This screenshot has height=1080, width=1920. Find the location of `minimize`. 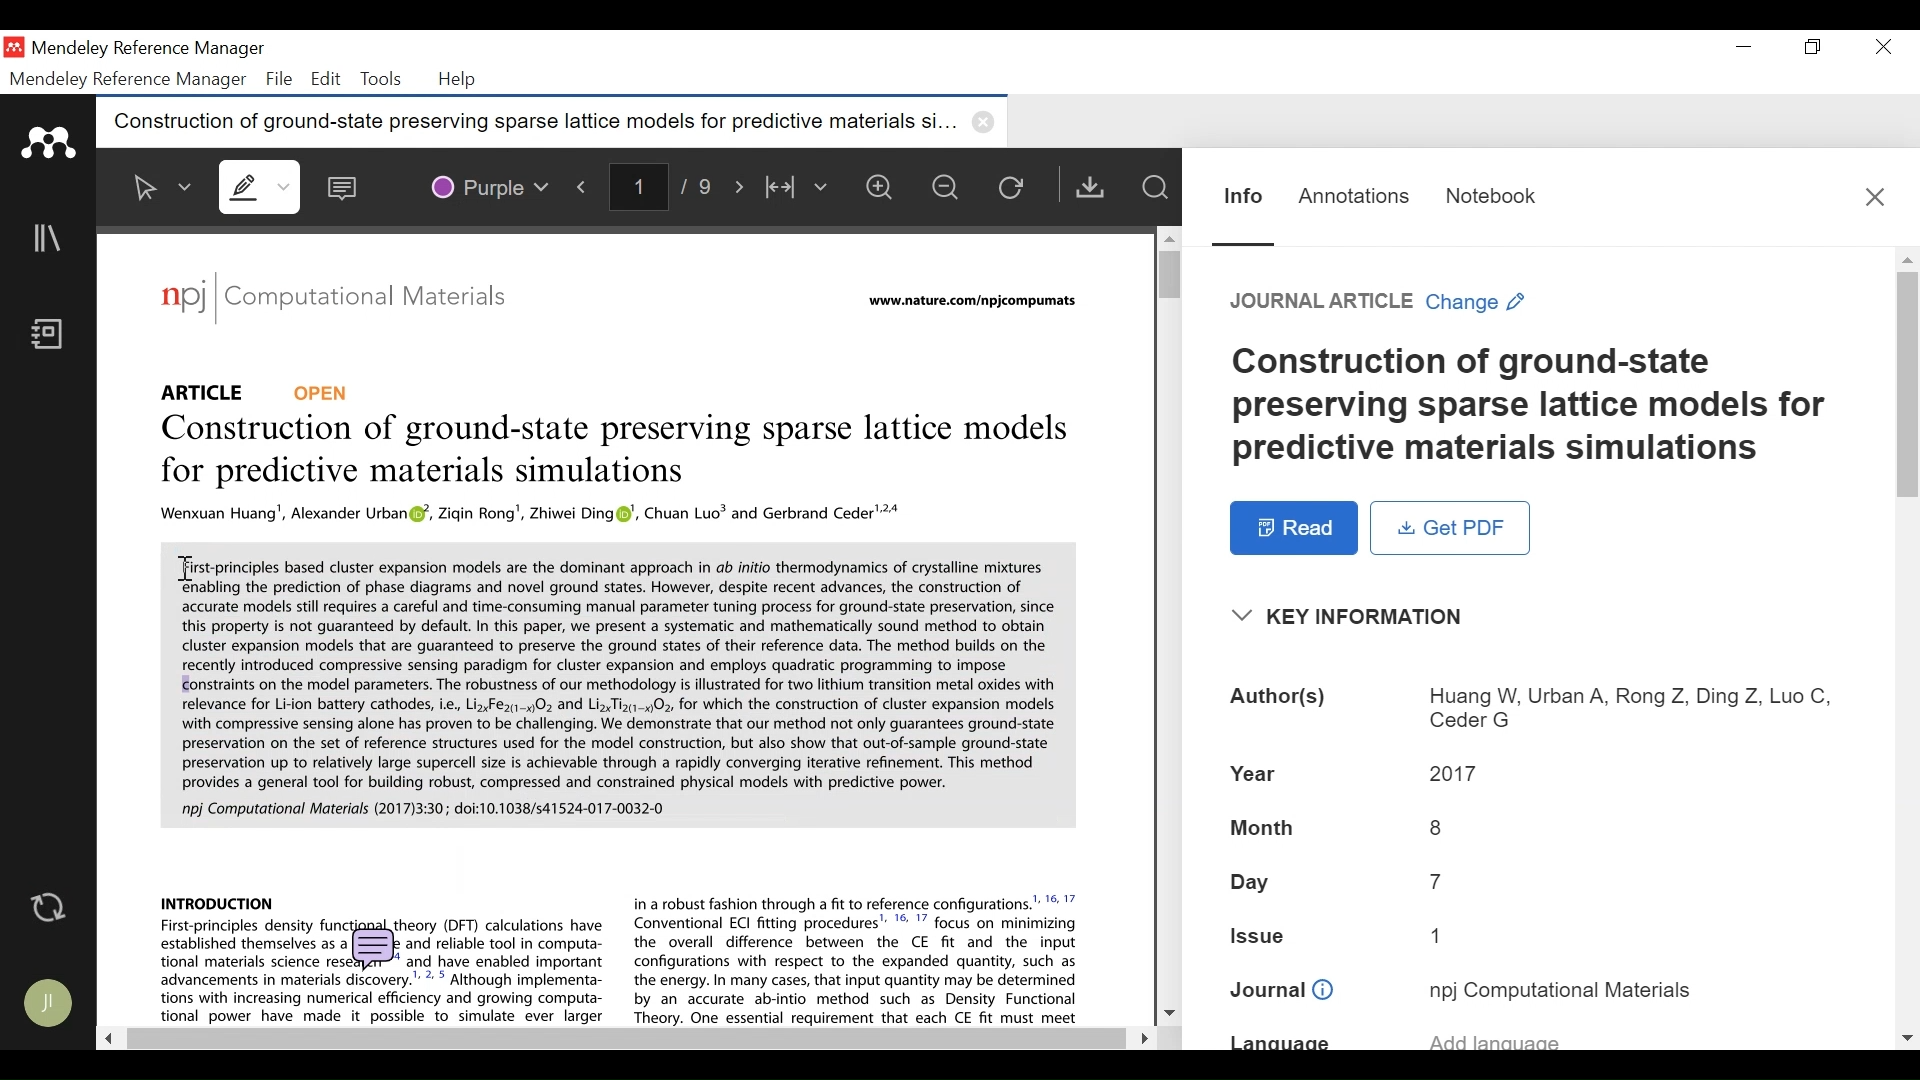

minimize is located at coordinates (1744, 47).